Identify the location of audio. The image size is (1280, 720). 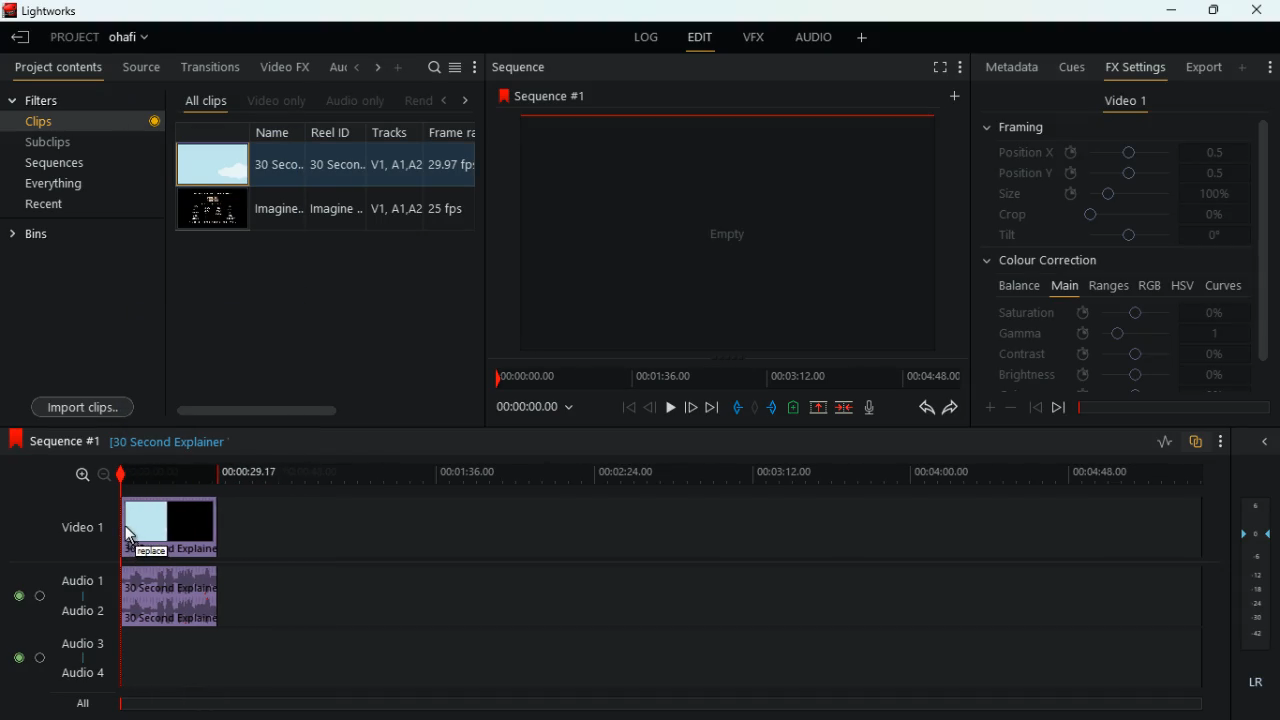
(174, 597).